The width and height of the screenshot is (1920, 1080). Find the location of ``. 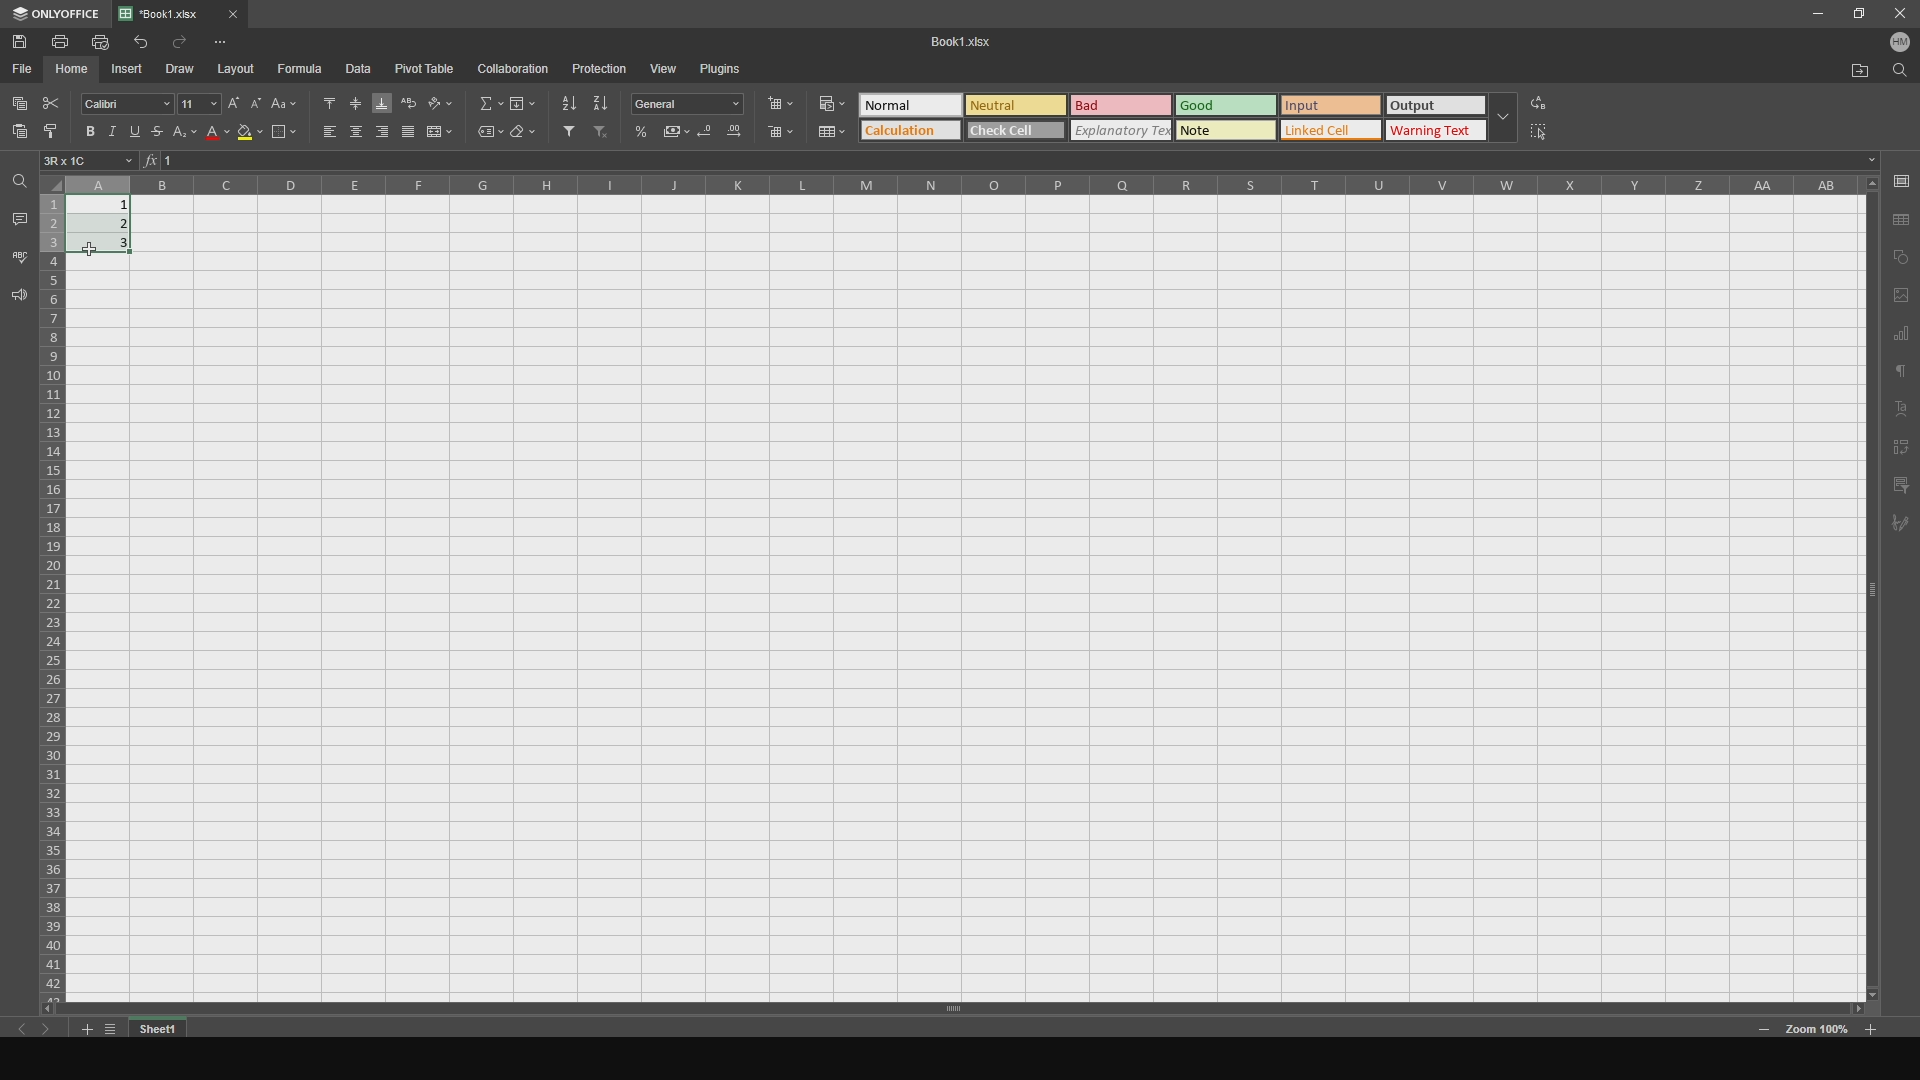

 is located at coordinates (829, 100).